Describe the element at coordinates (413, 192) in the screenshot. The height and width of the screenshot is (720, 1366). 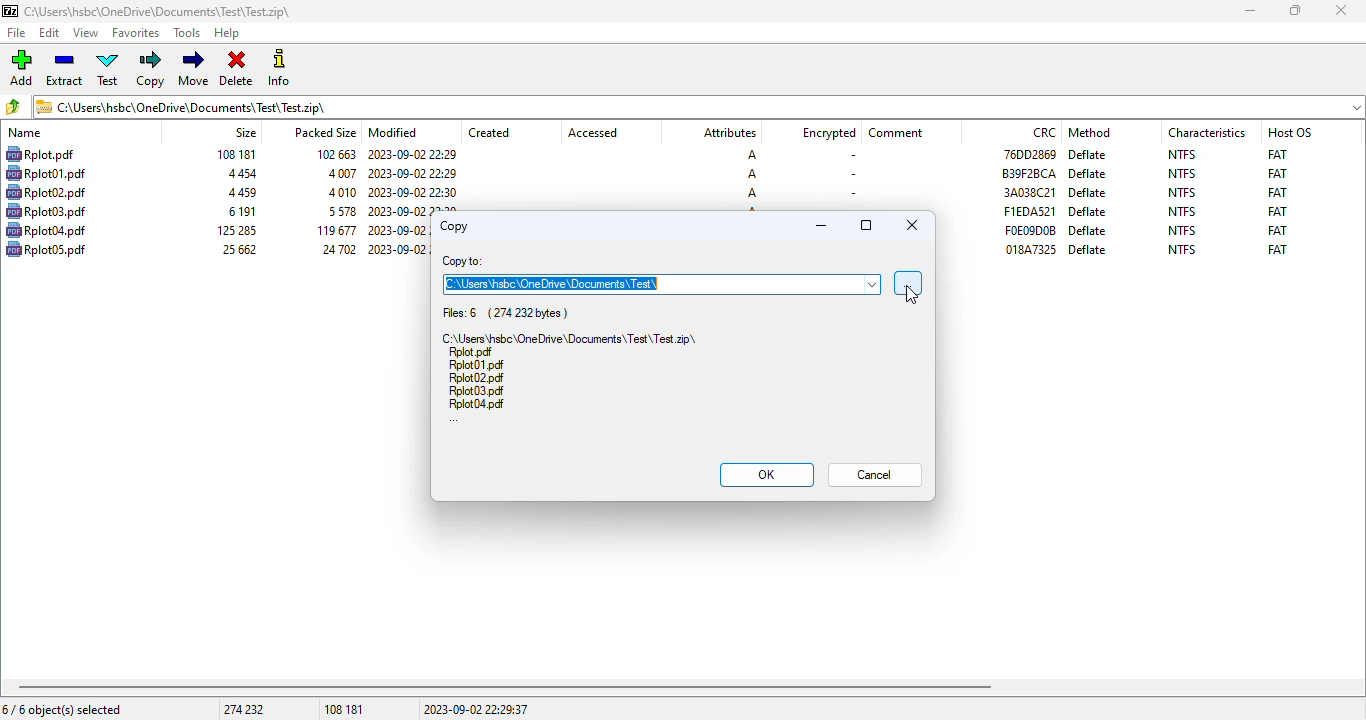
I see `modified date & time` at that location.